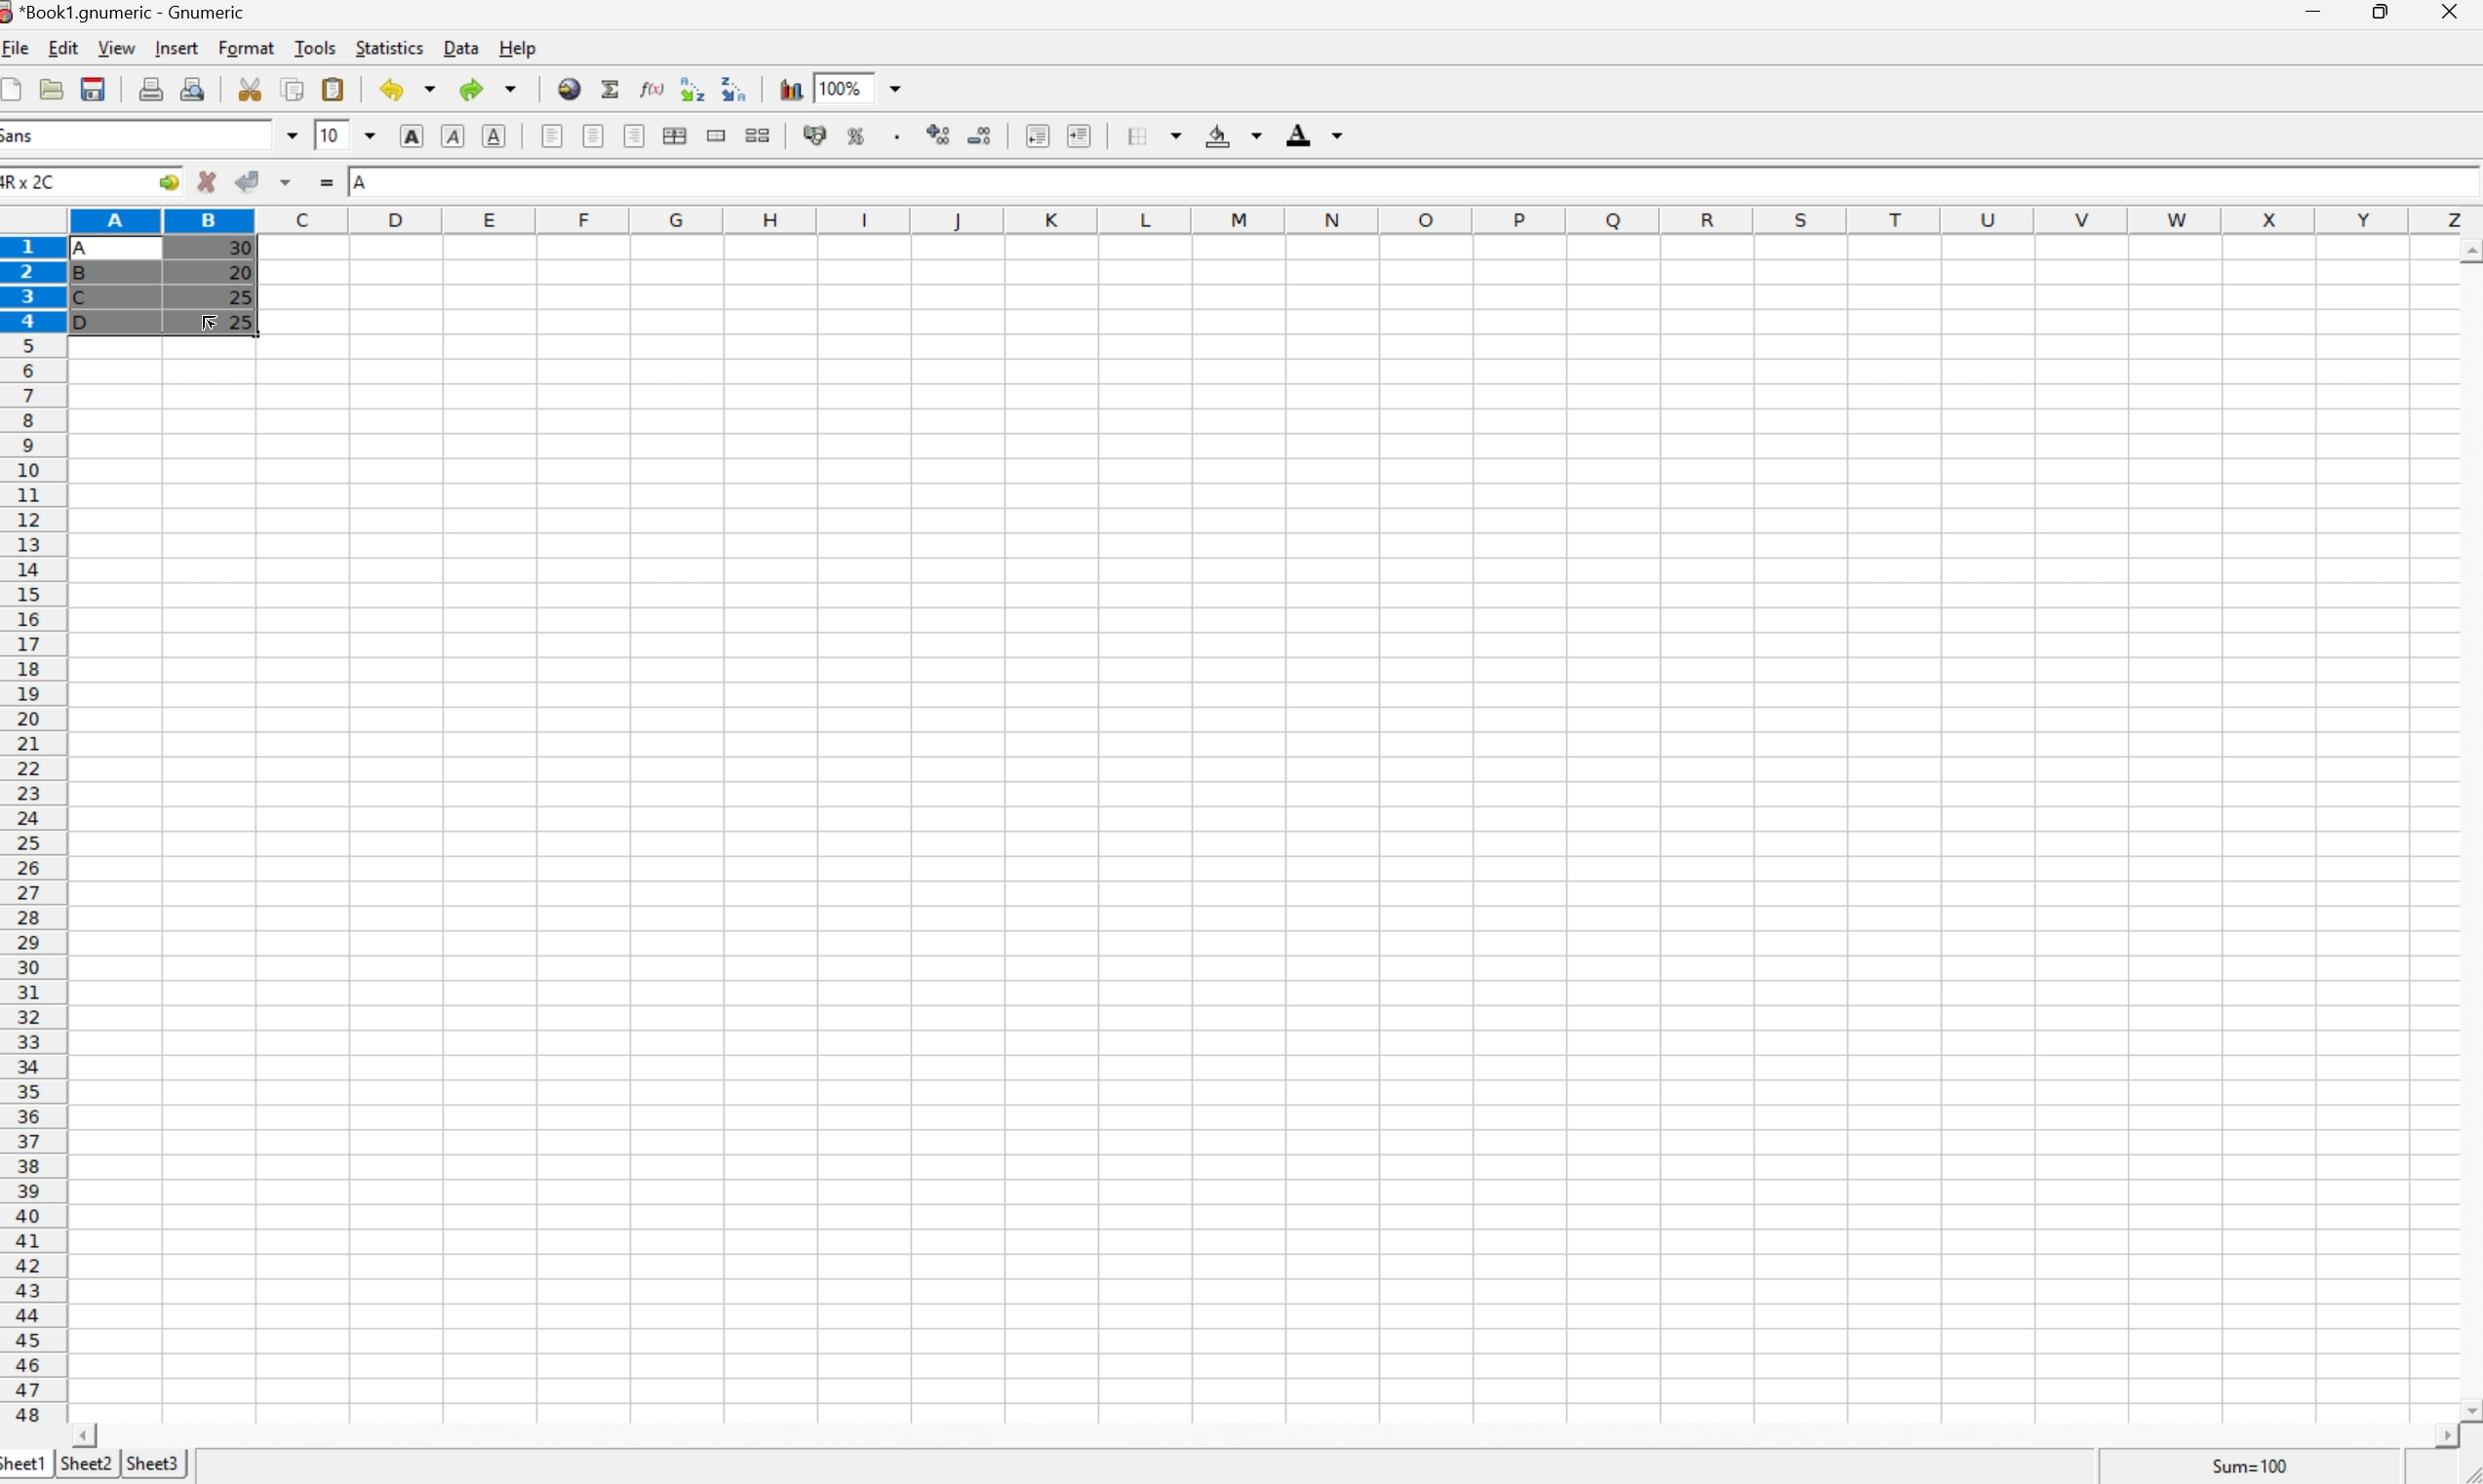  Describe the element at coordinates (194, 87) in the screenshot. I see `Print preview` at that location.